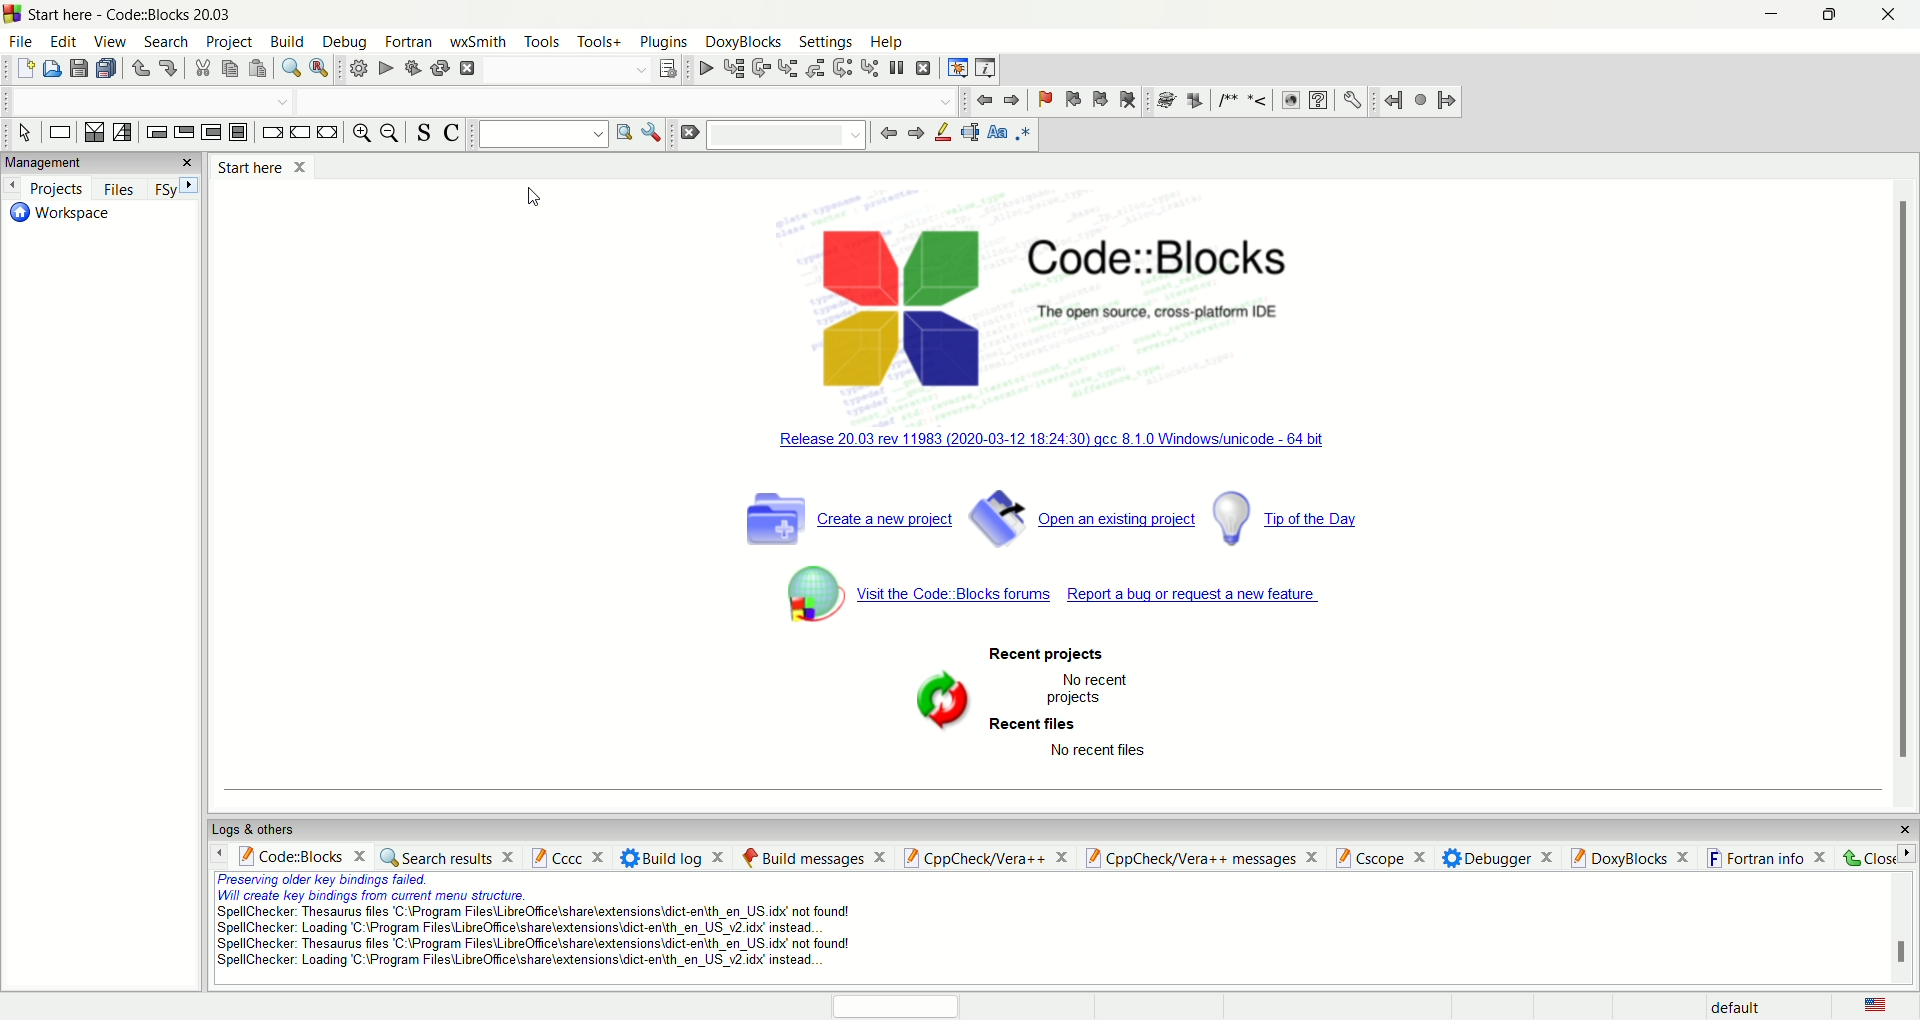 This screenshot has width=1920, height=1020. I want to click on build and run, so click(440, 69).